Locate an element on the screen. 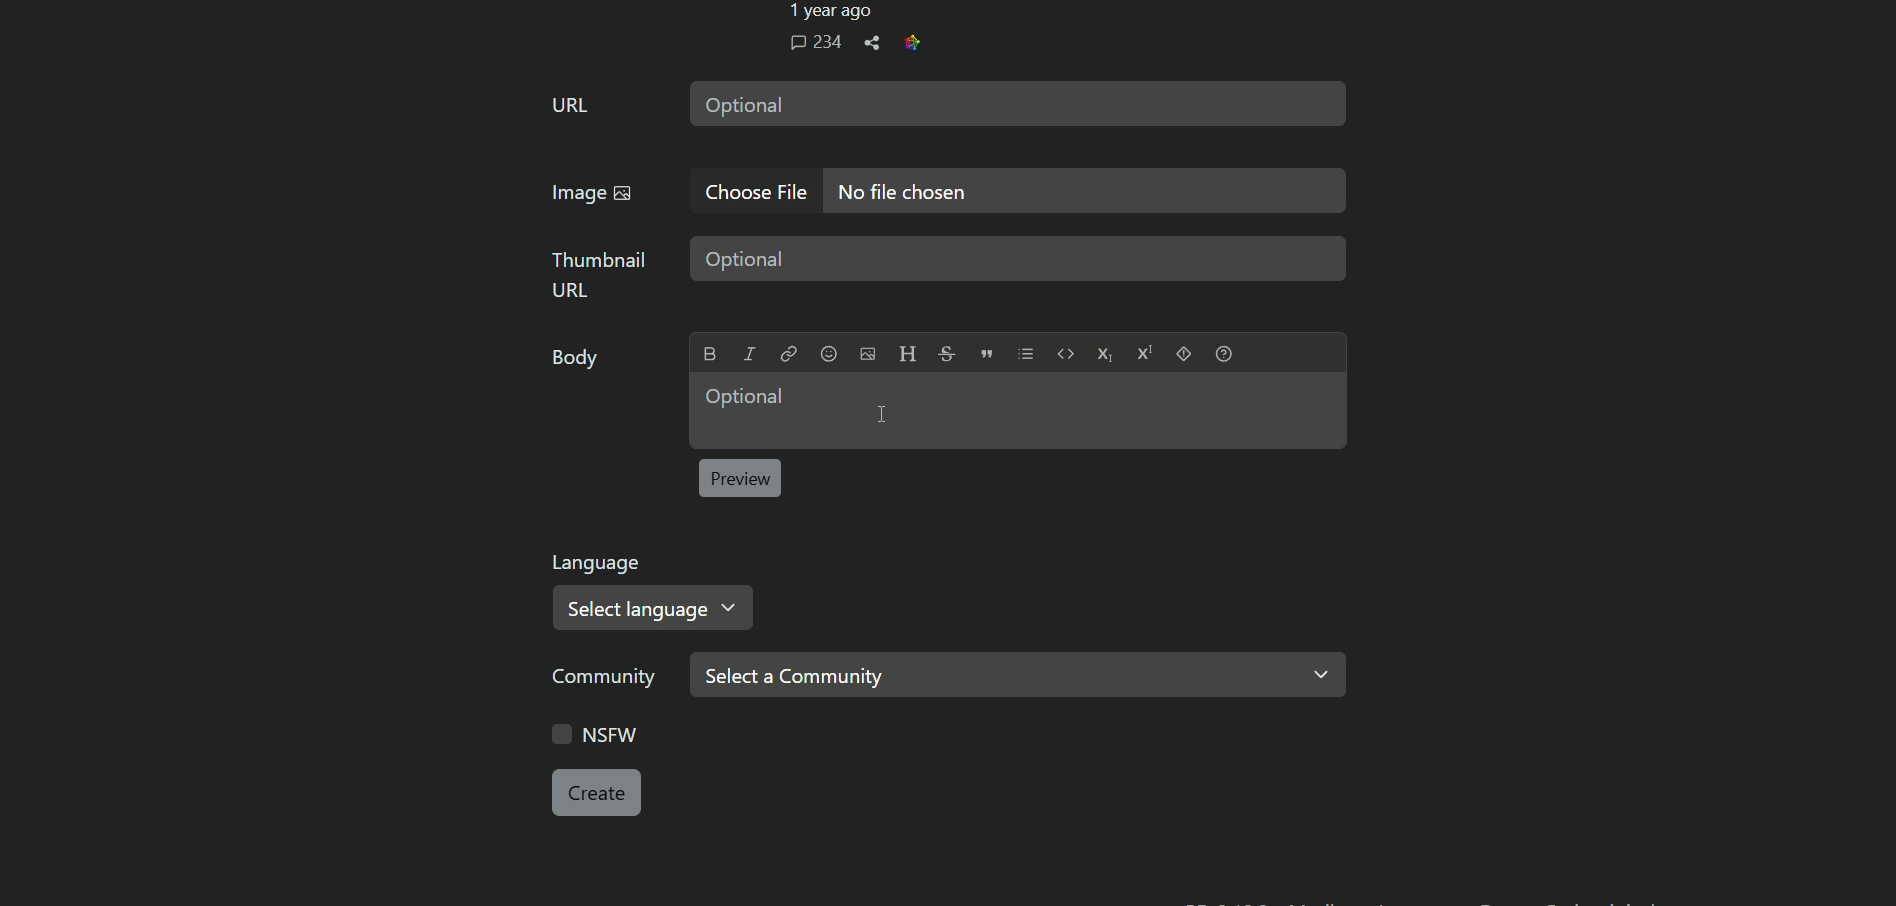 The height and width of the screenshot is (906, 1896). Emoji is located at coordinates (828, 354).